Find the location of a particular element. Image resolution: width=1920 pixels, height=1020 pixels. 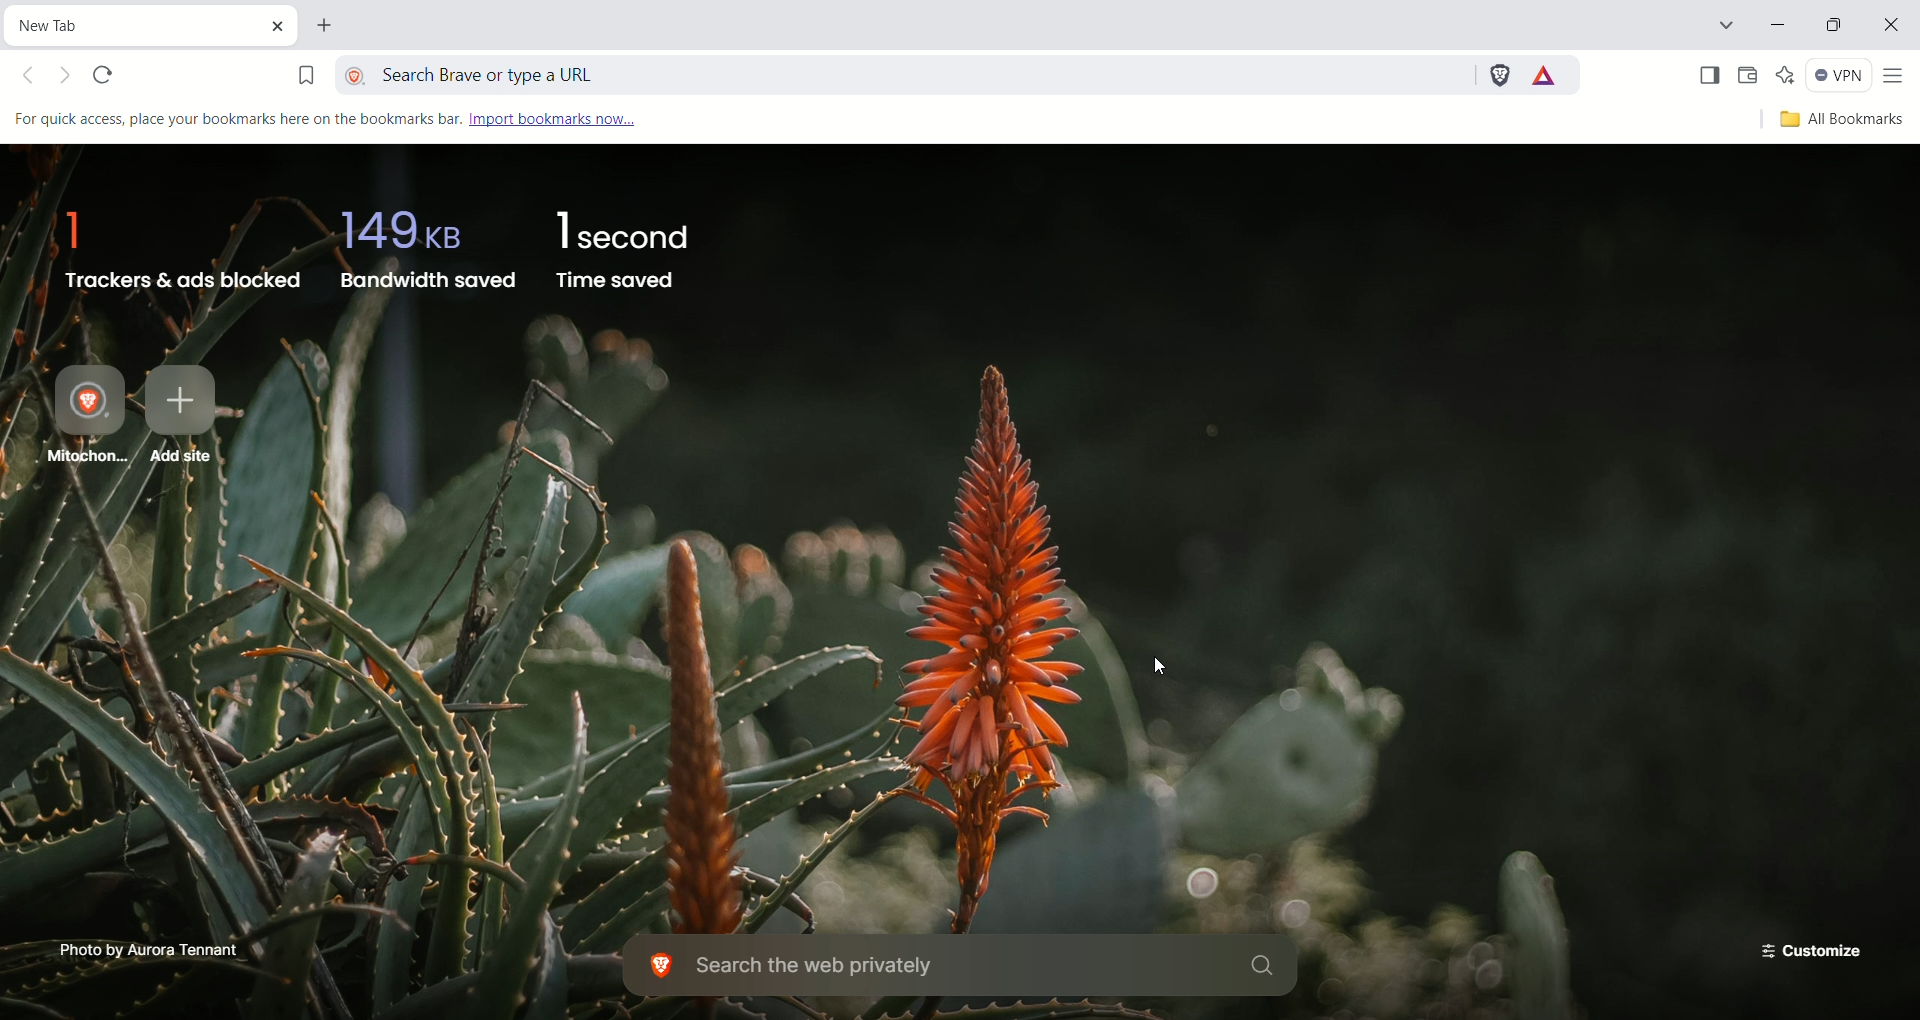

reload this page is located at coordinates (106, 77).